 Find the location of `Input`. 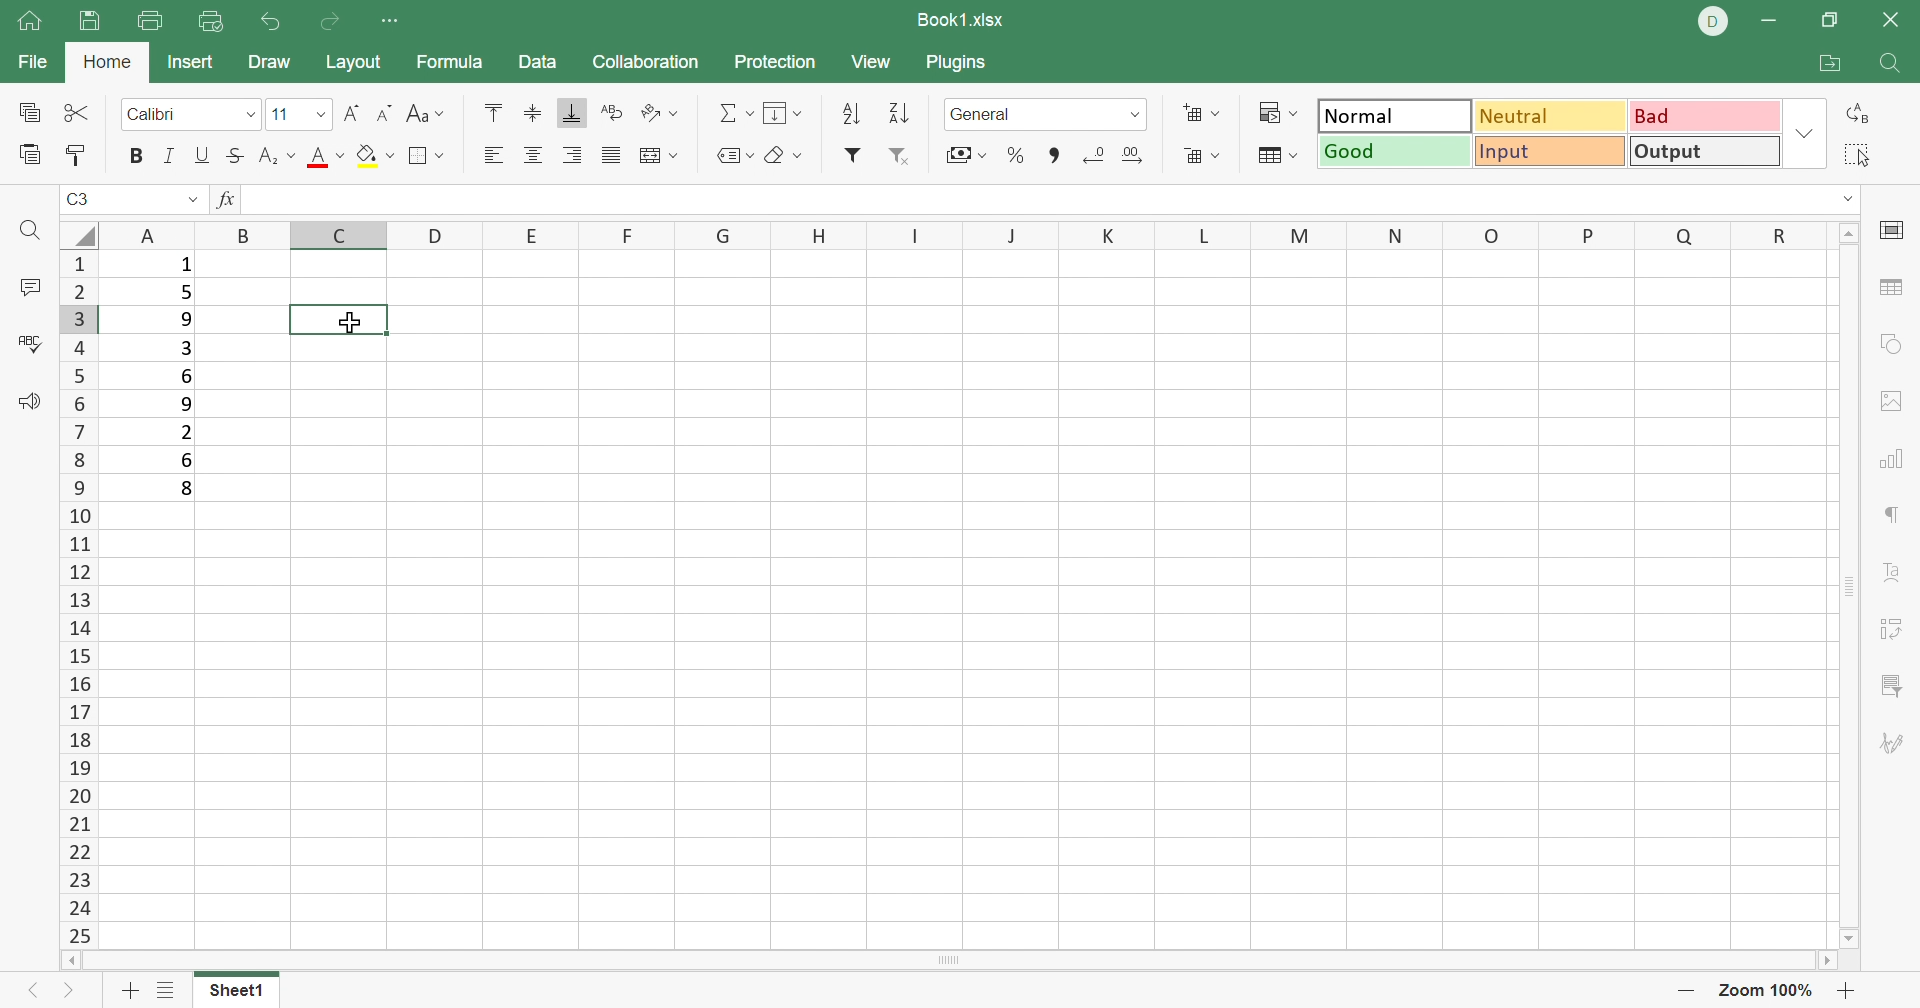

Input is located at coordinates (1552, 153).